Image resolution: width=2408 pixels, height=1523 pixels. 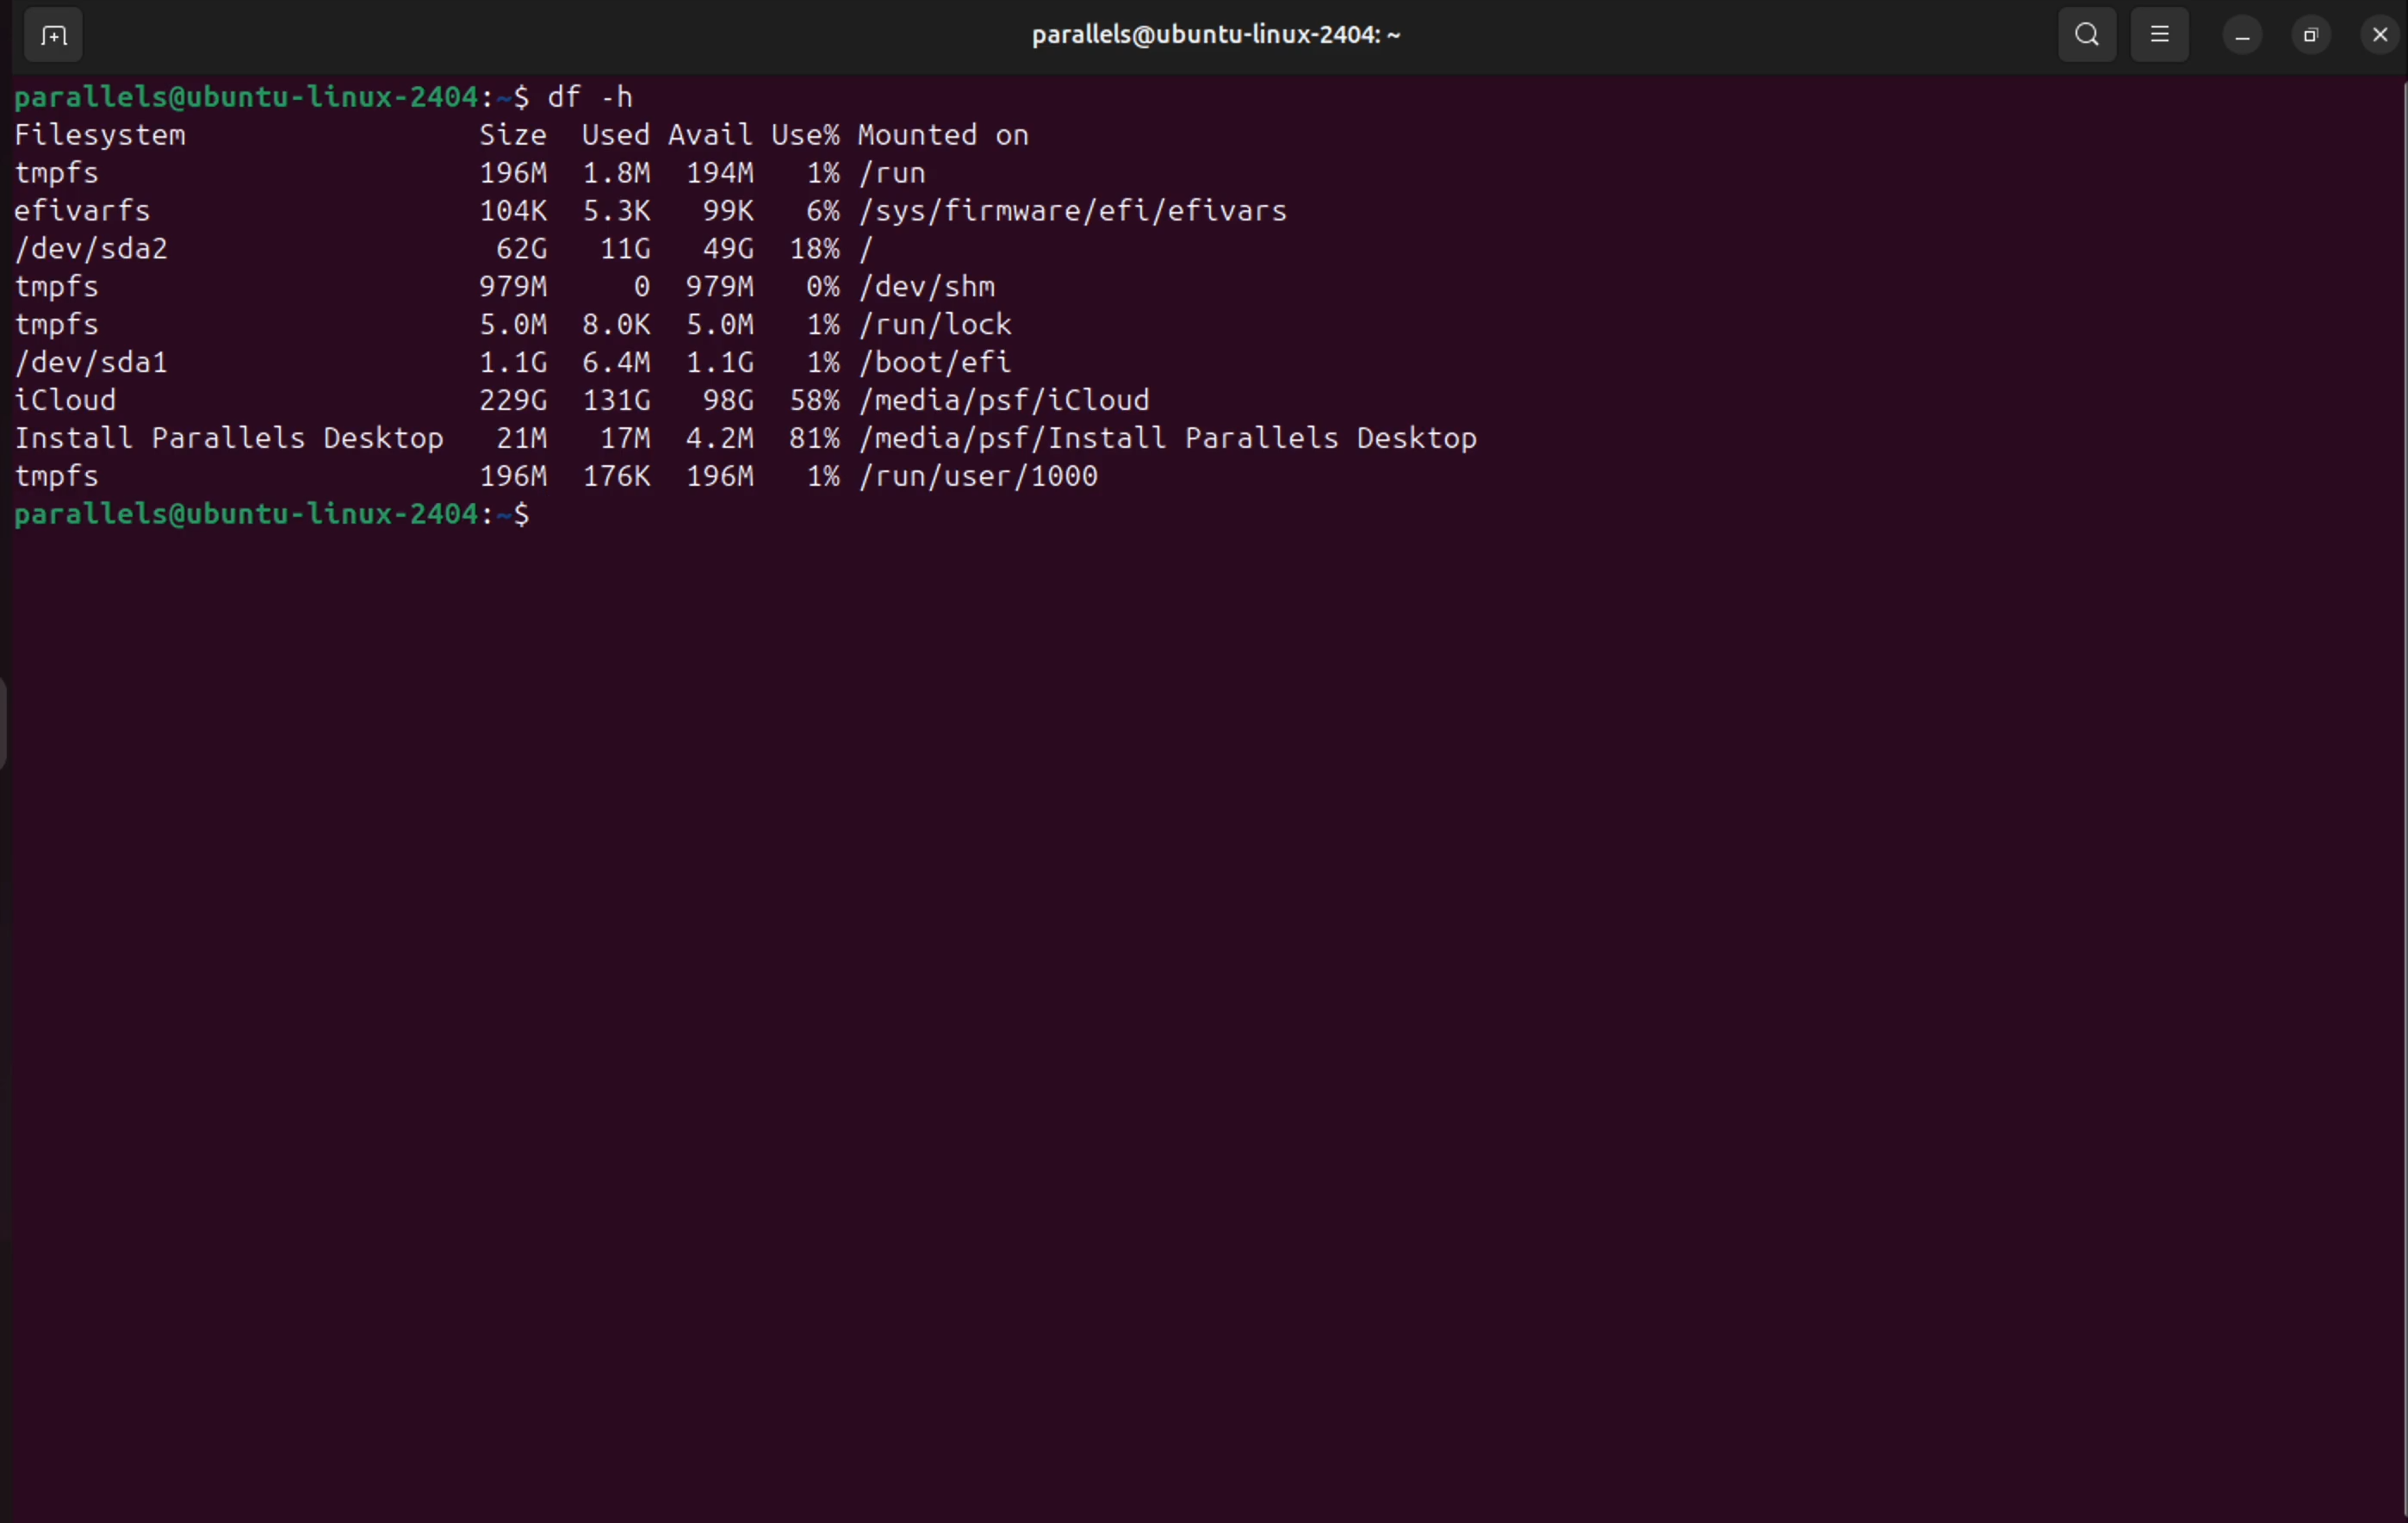 What do you see at coordinates (621, 438) in the screenshot?
I see `17 m` at bounding box center [621, 438].